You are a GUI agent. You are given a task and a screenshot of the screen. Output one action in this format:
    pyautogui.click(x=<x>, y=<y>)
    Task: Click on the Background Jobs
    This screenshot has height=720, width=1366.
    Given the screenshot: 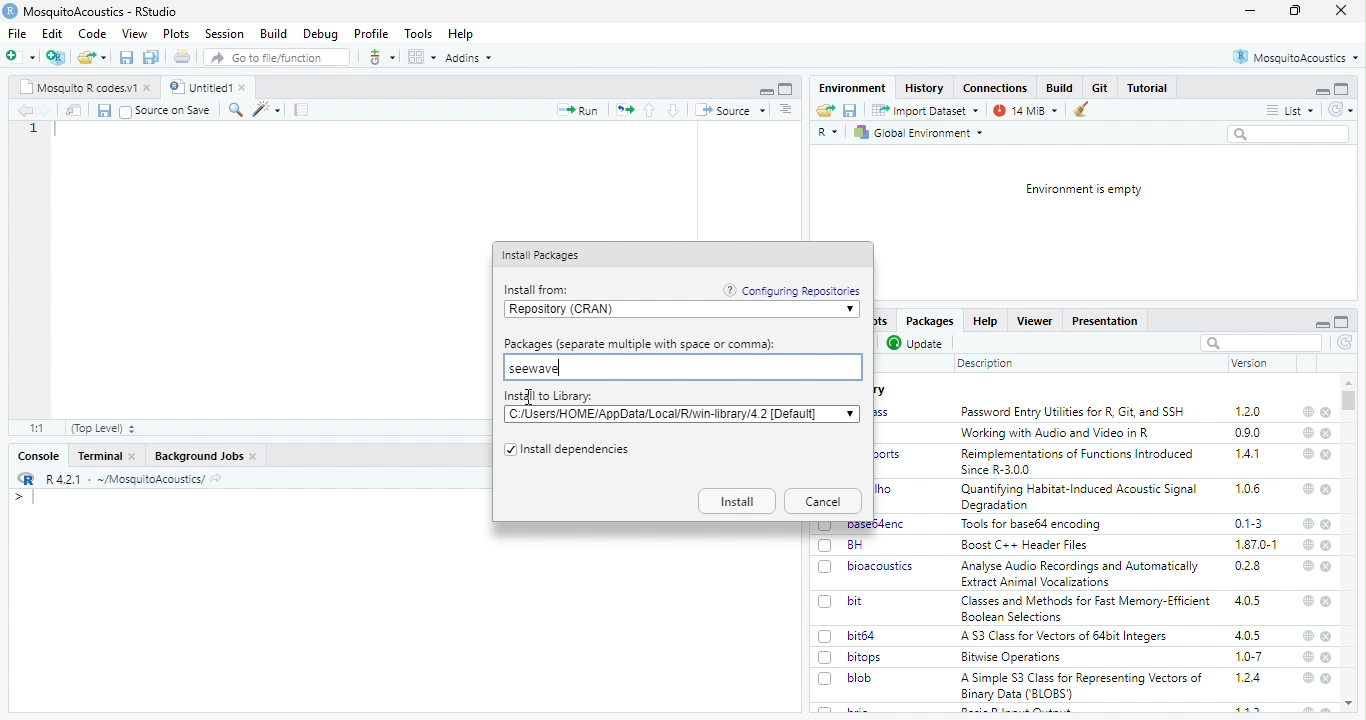 What is the action you would take?
    pyautogui.click(x=198, y=457)
    